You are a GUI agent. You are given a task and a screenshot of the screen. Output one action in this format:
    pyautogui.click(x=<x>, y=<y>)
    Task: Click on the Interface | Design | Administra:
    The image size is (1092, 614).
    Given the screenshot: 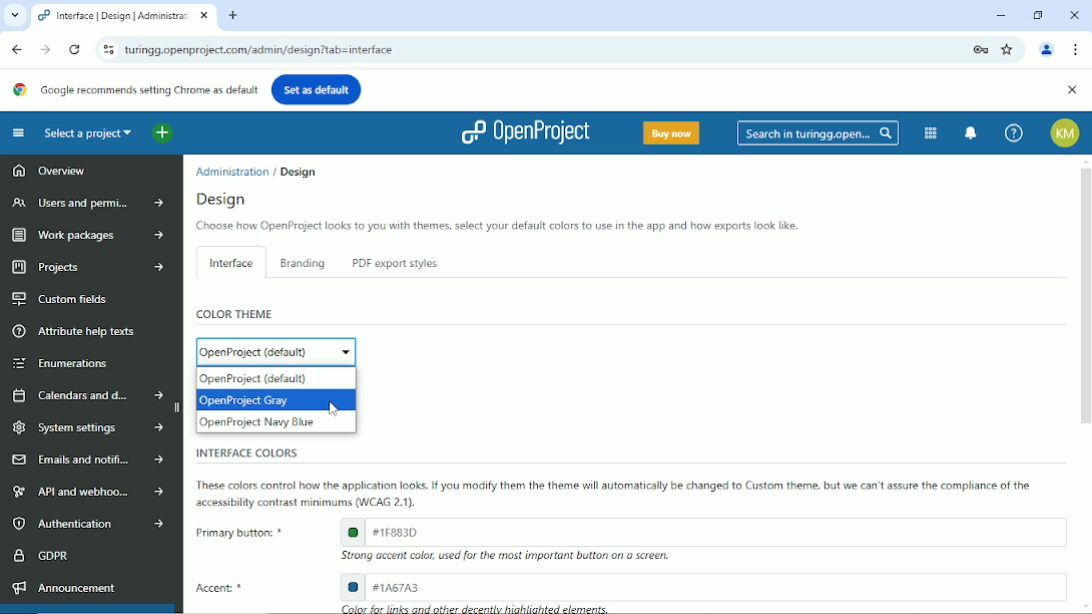 What is the action you would take?
    pyautogui.click(x=111, y=16)
    